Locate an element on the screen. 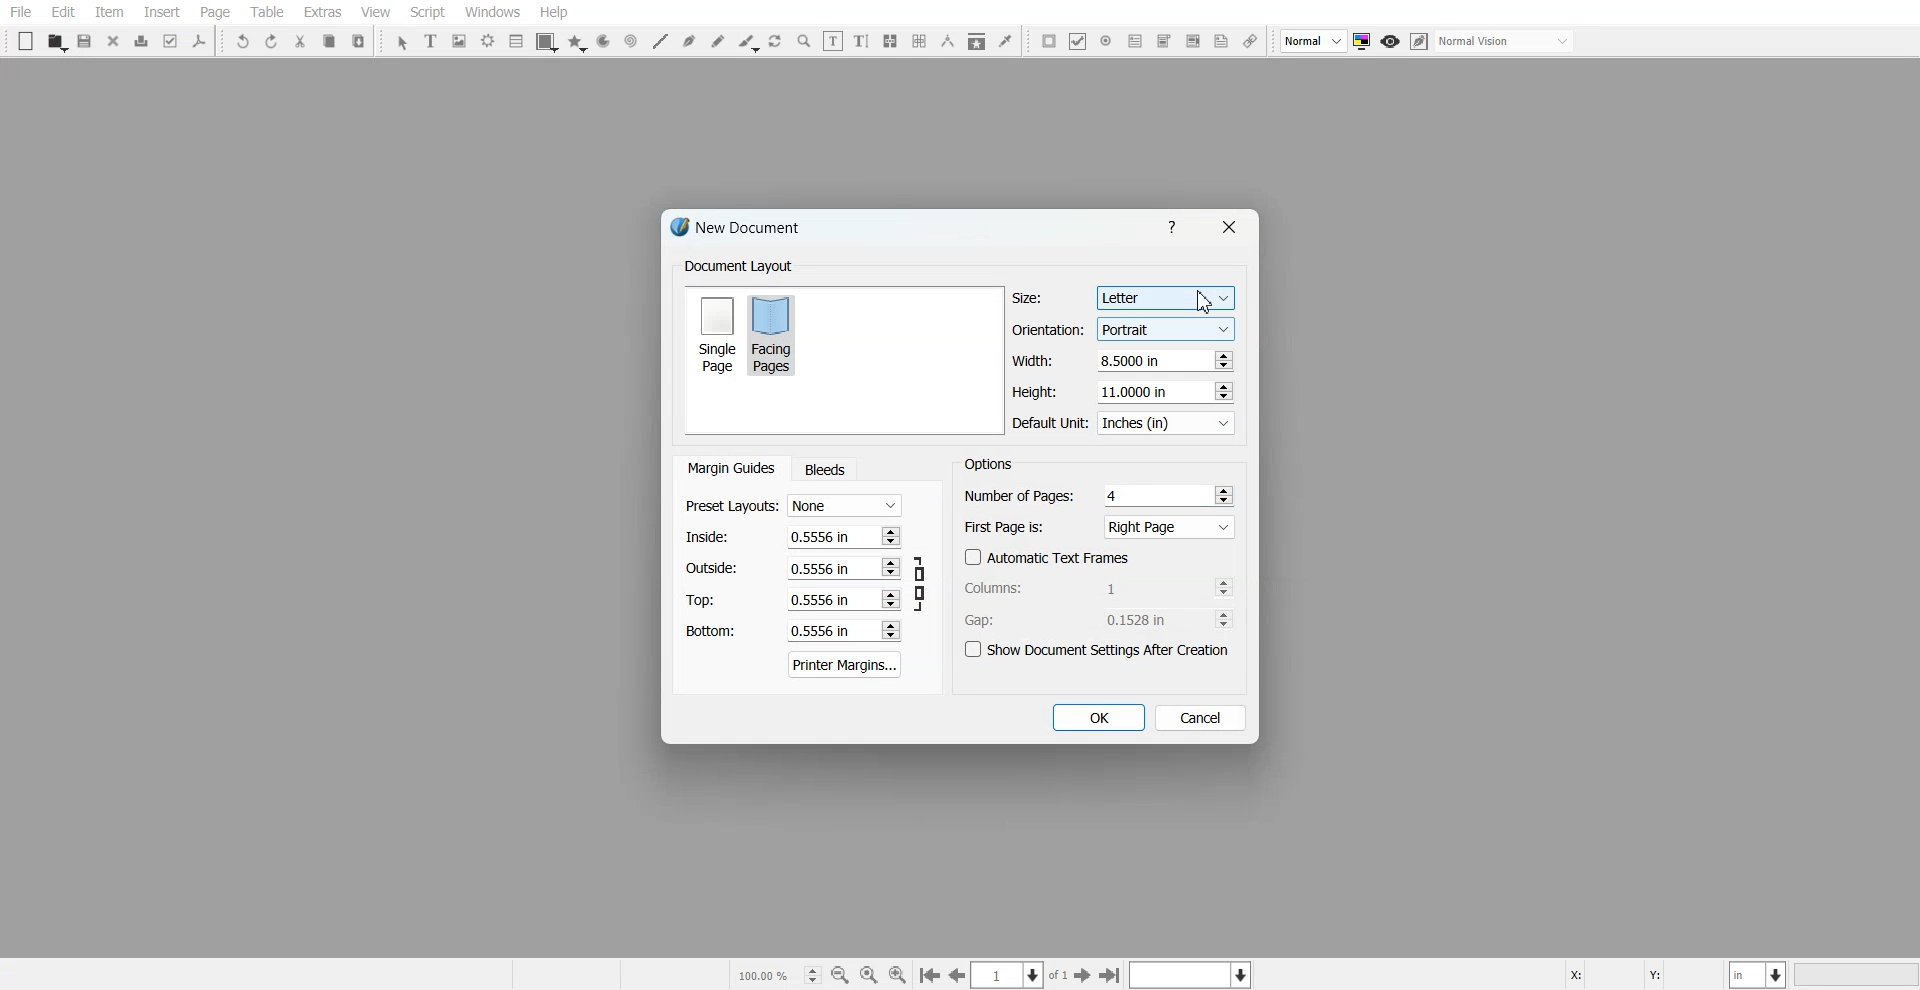  Eye Dropper is located at coordinates (1005, 40).